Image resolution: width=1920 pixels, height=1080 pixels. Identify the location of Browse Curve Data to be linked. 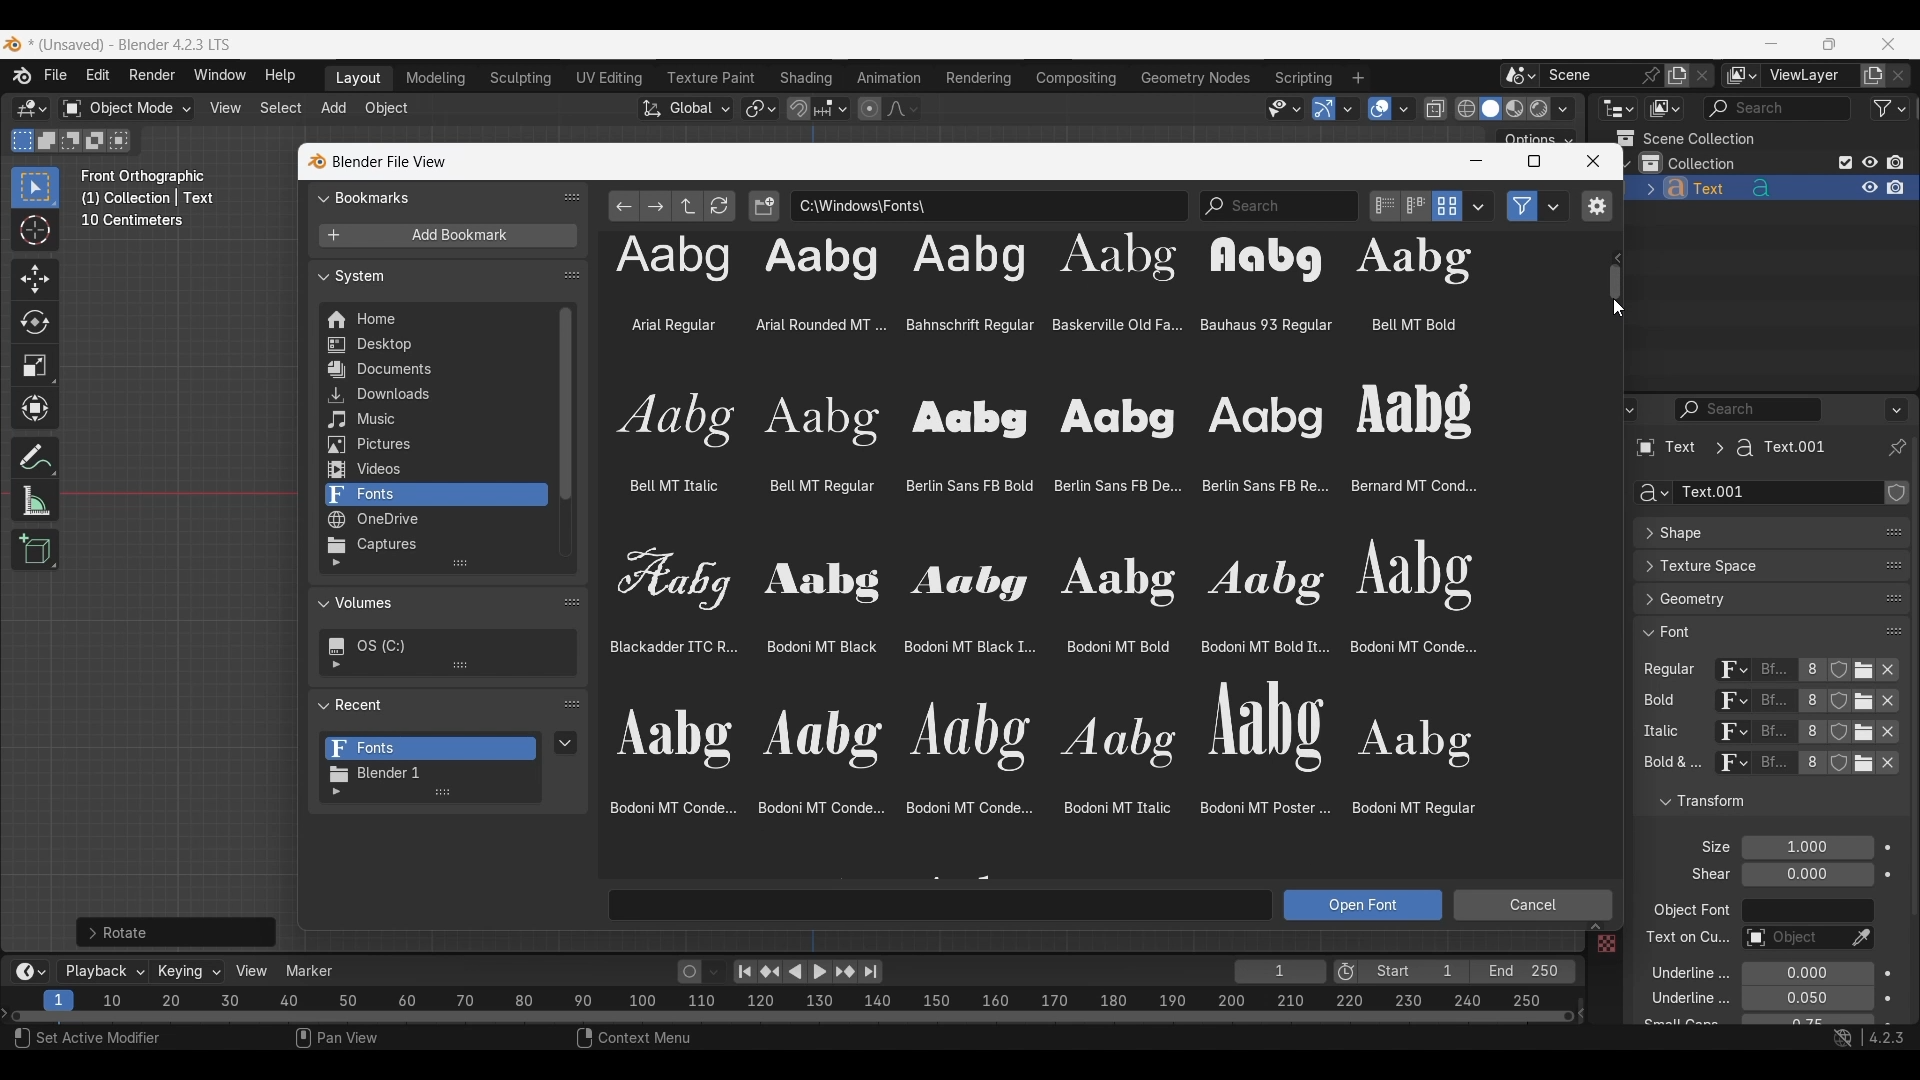
(1650, 493).